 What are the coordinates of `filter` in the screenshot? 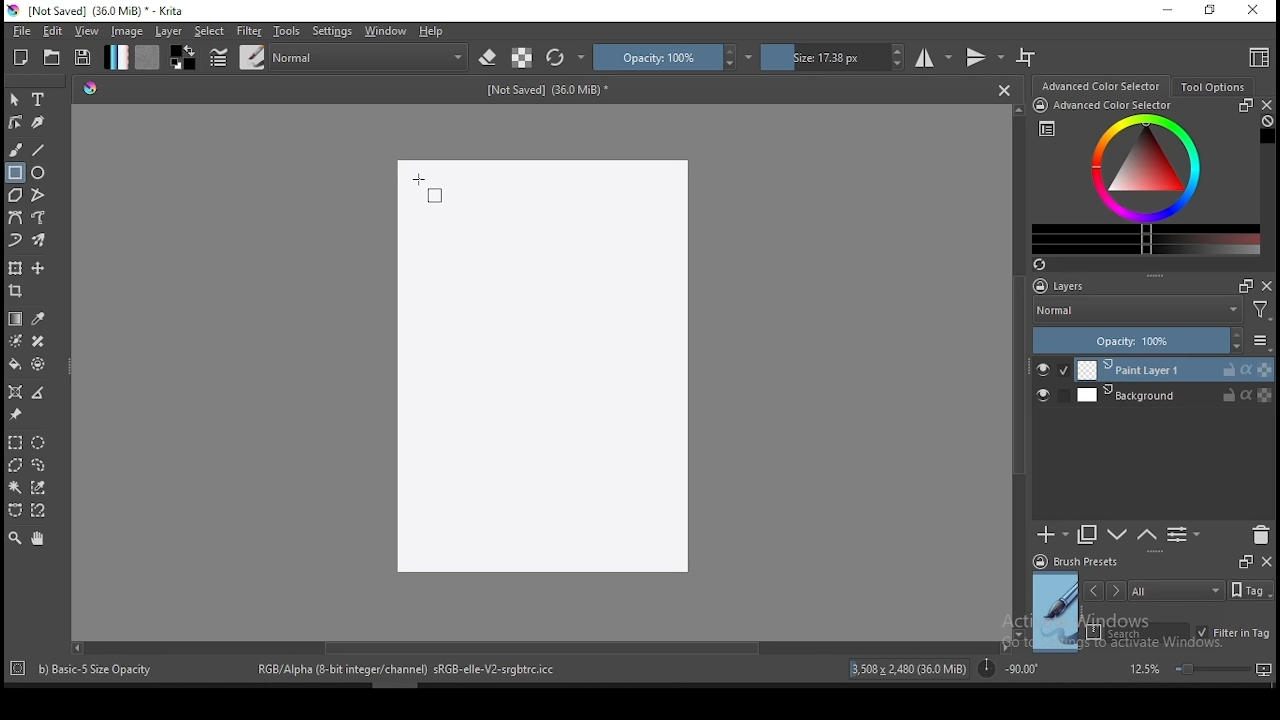 It's located at (248, 31).